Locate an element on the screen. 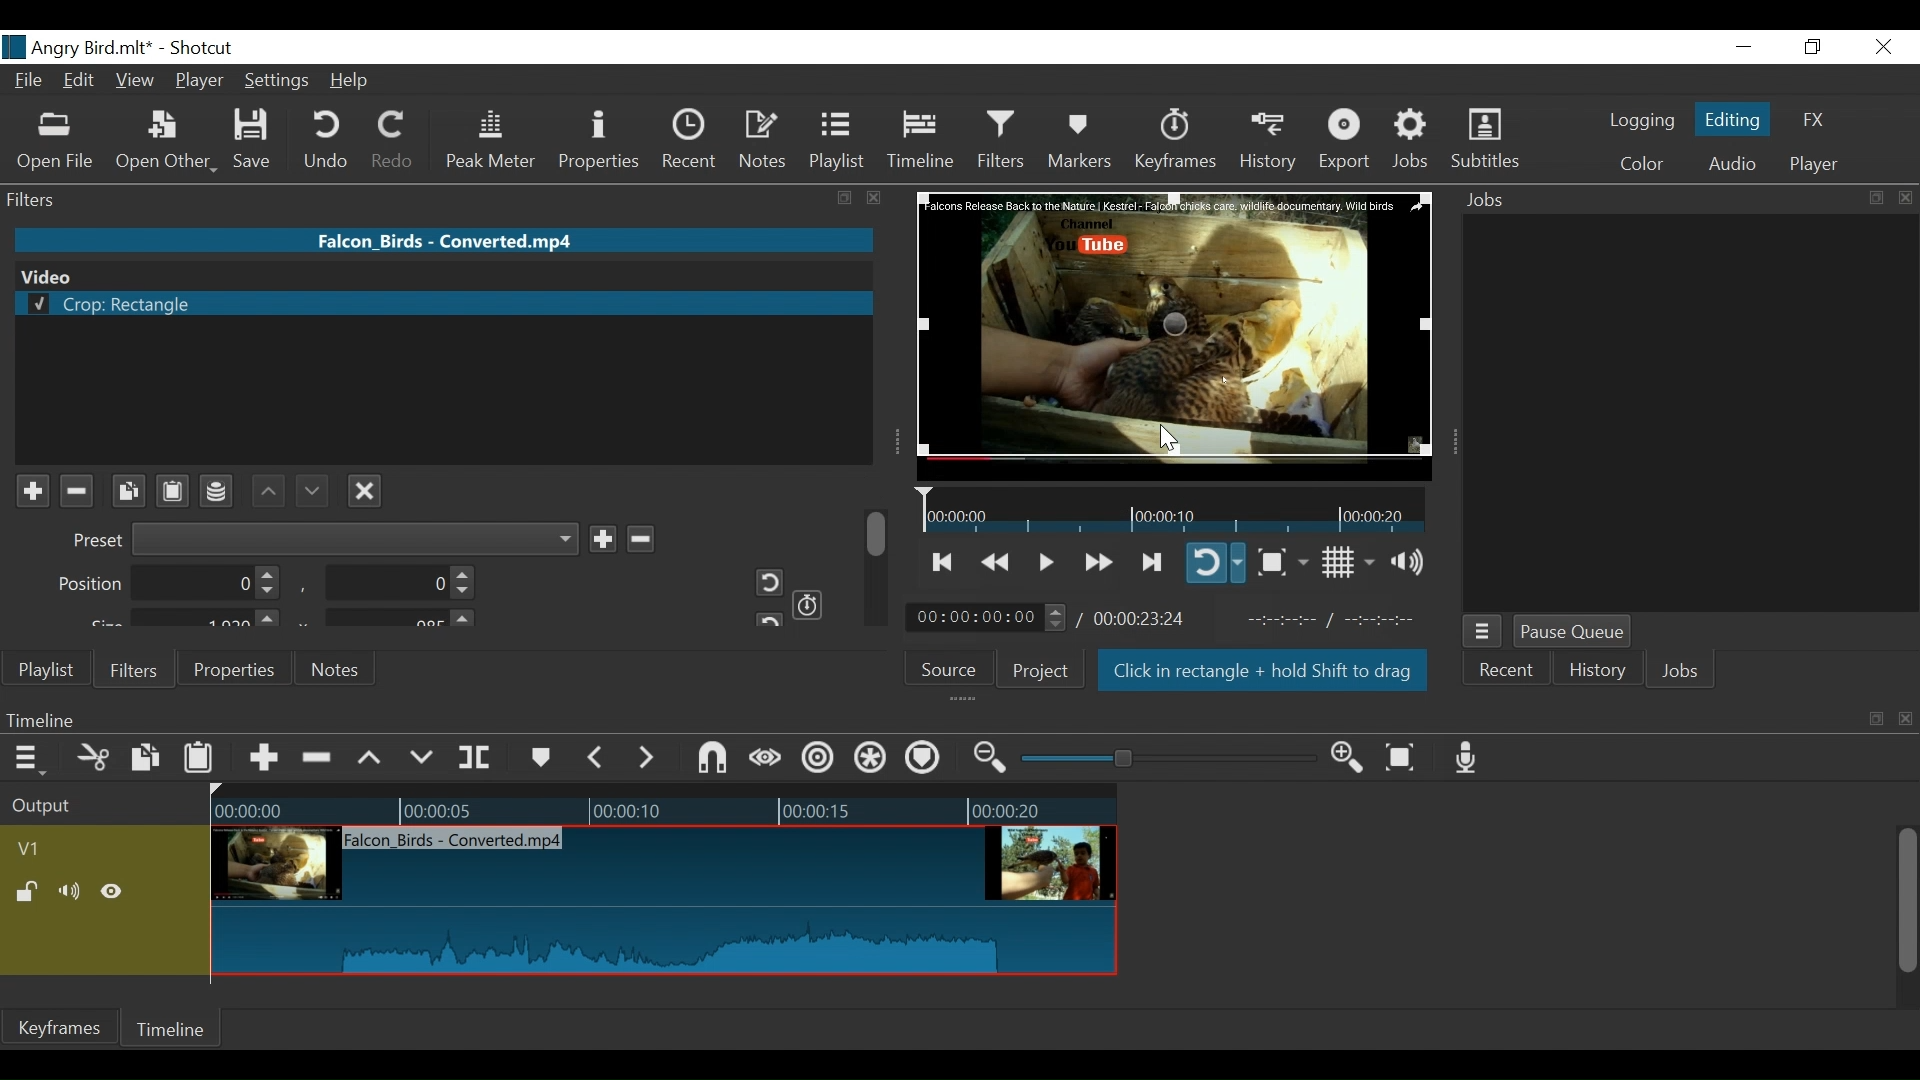 The height and width of the screenshot is (1080, 1920). Media Viewer is located at coordinates (1175, 335).